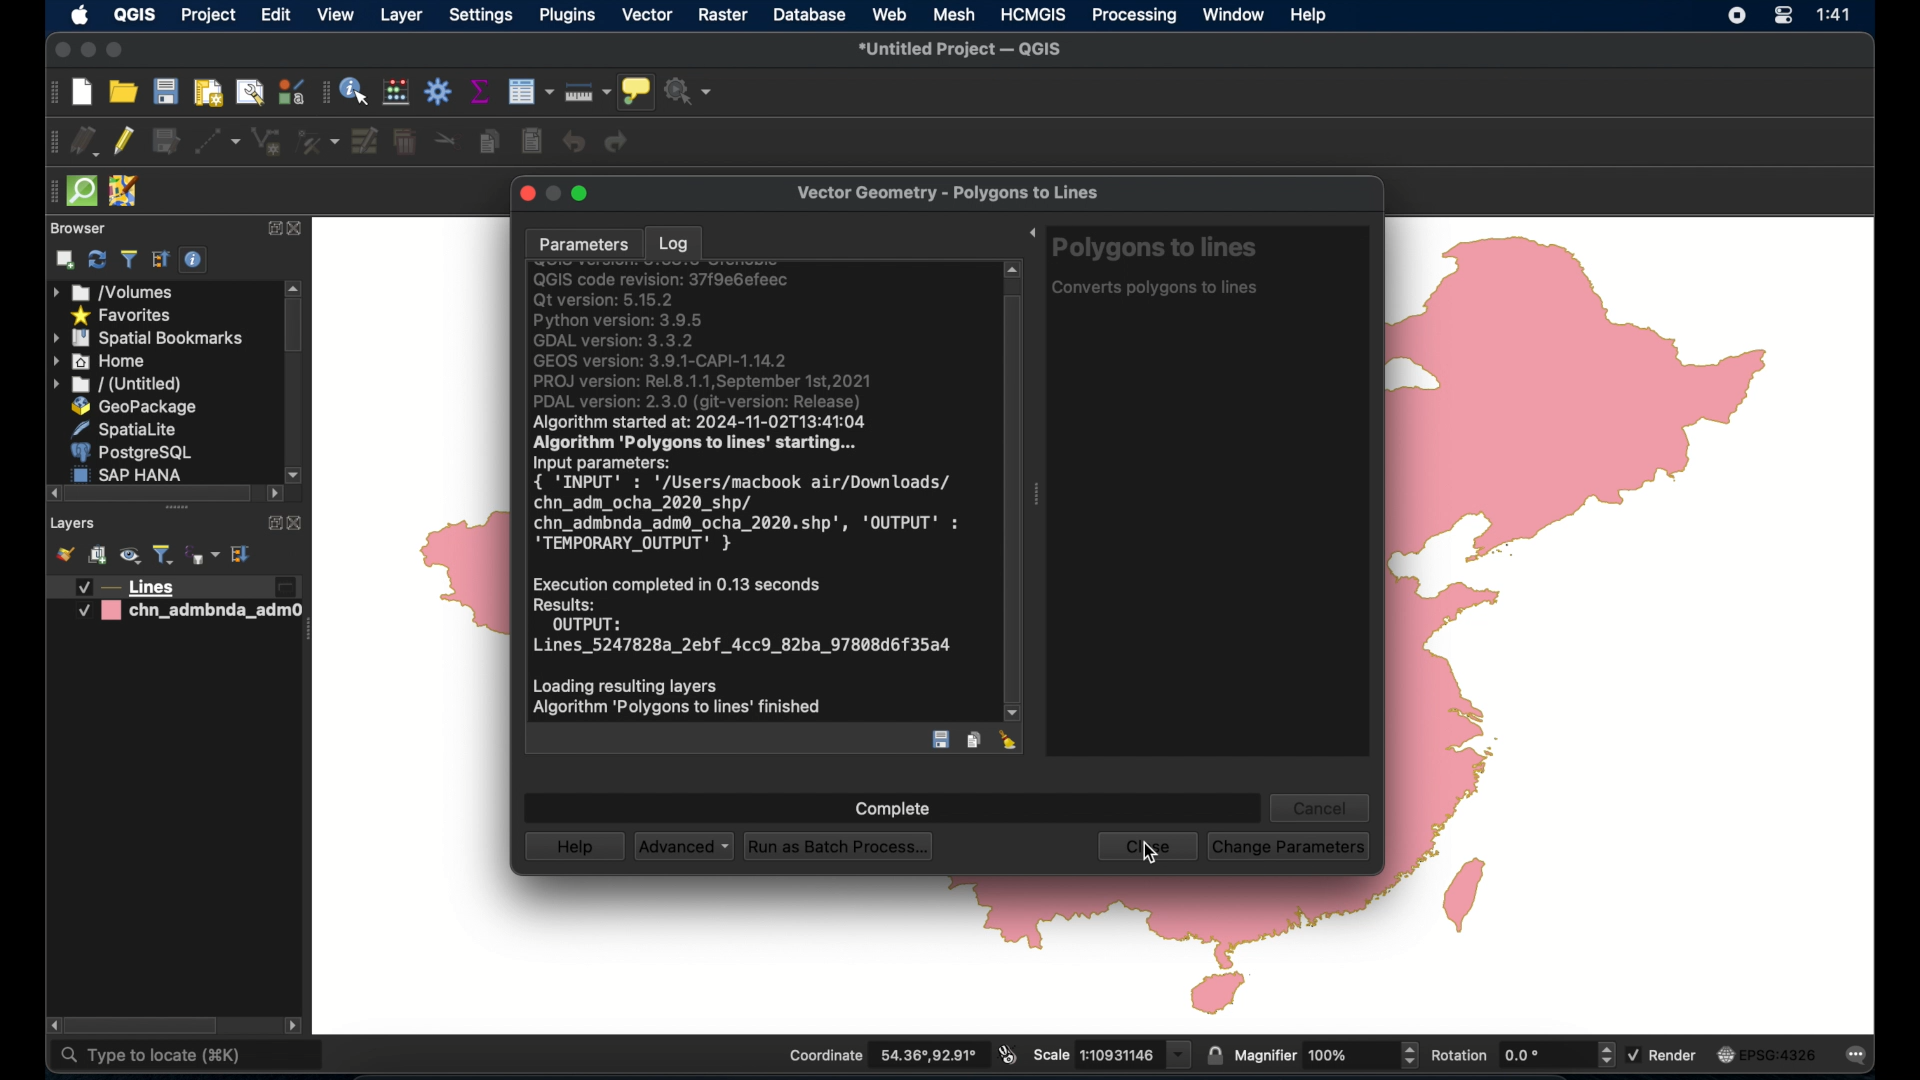 This screenshot has height=1080, width=1920. I want to click on favorites, so click(125, 317).